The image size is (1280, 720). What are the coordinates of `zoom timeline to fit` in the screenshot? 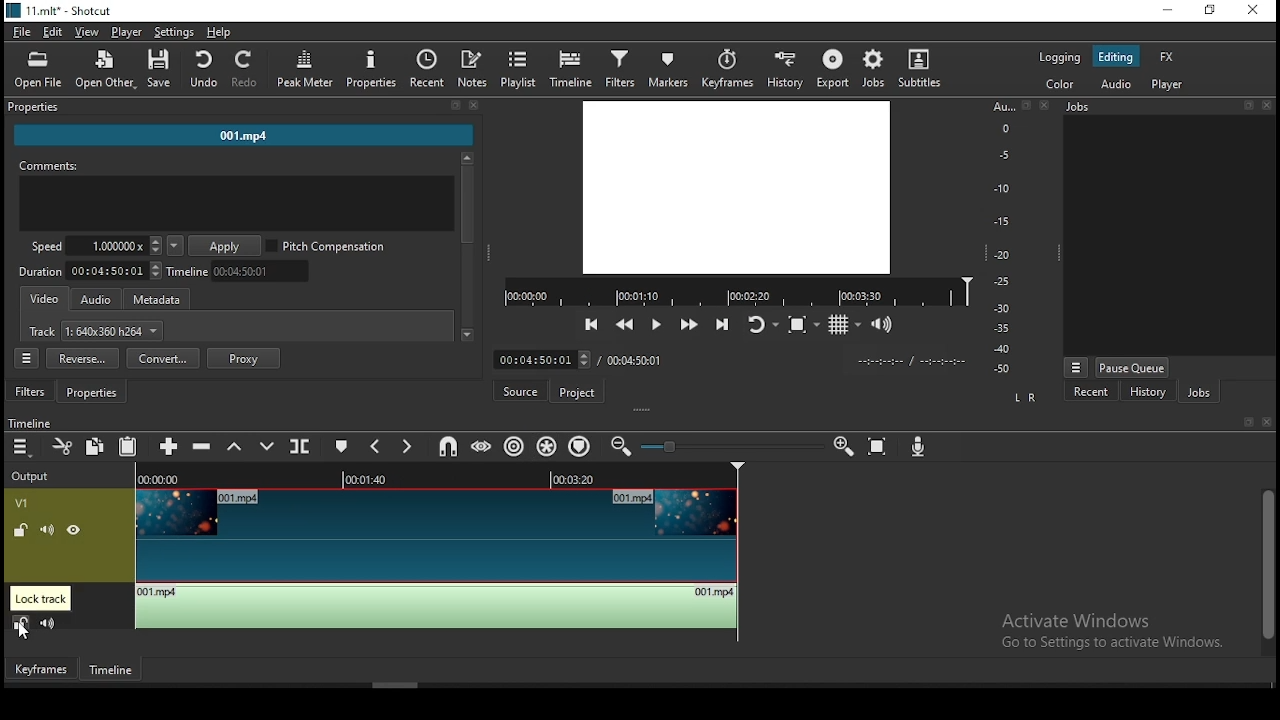 It's located at (879, 444).